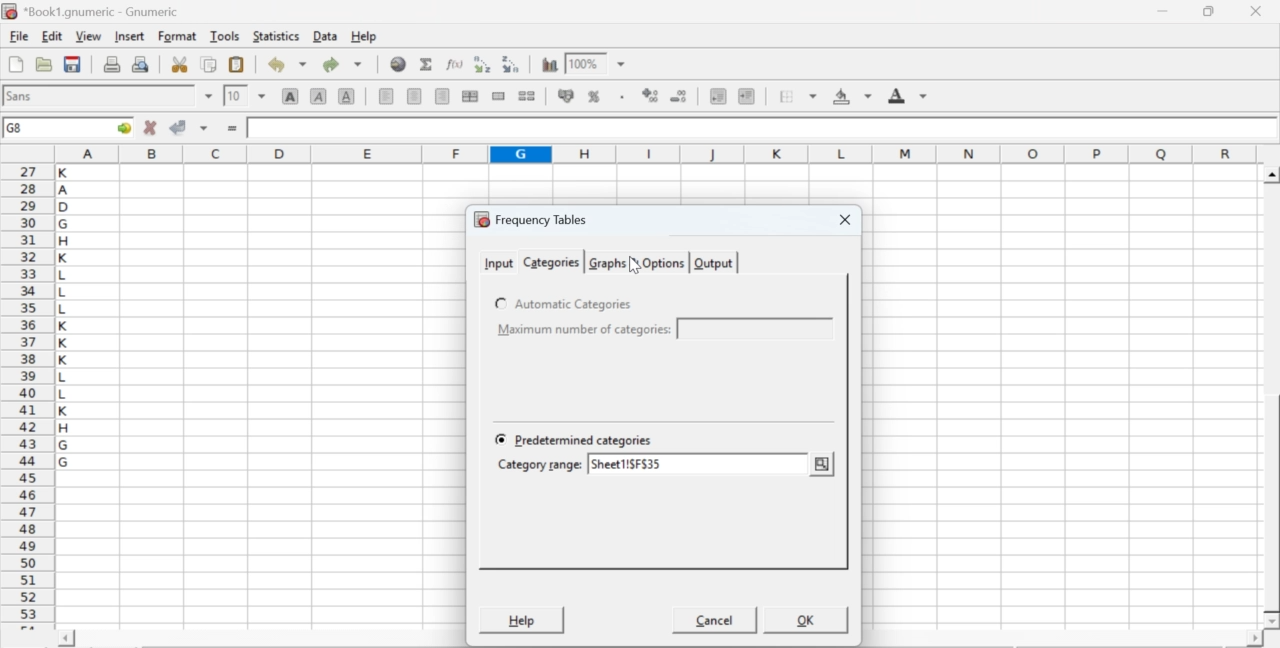 The width and height of the screenshot is (1280, 648). Describe the element at coordinates (535, 466) in the screenshot. I see `Category range` at that location.